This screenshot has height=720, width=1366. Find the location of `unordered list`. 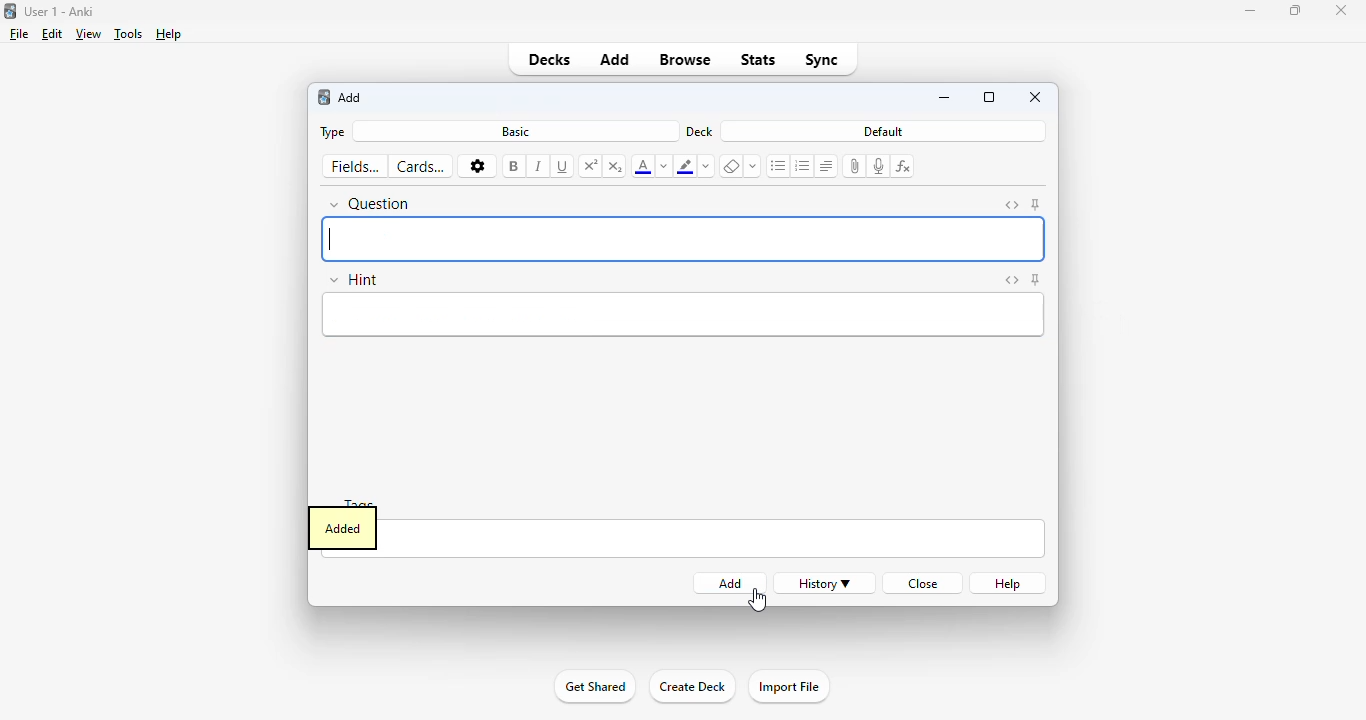

unordered list is located at coordinates (778, 167).